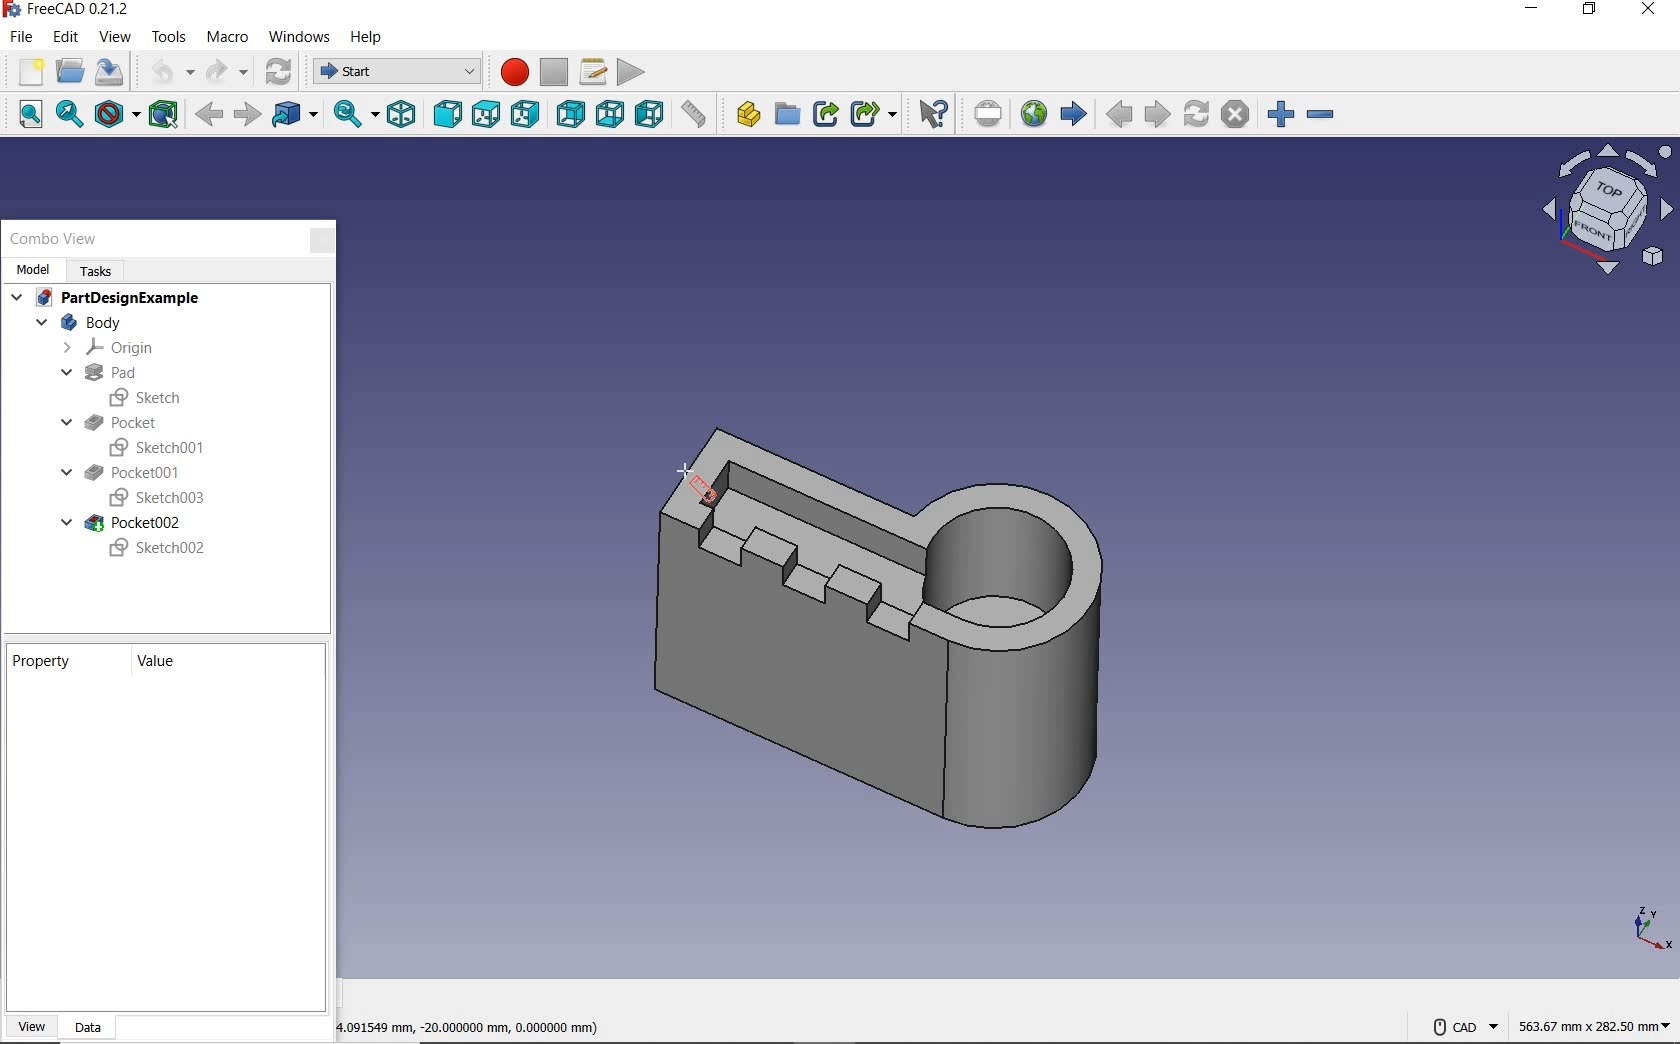 The image size is (1680, 1044). What do you see at coordinates (485, 116) in the screenshot?
I see `top` at bounding box center [485, 116].